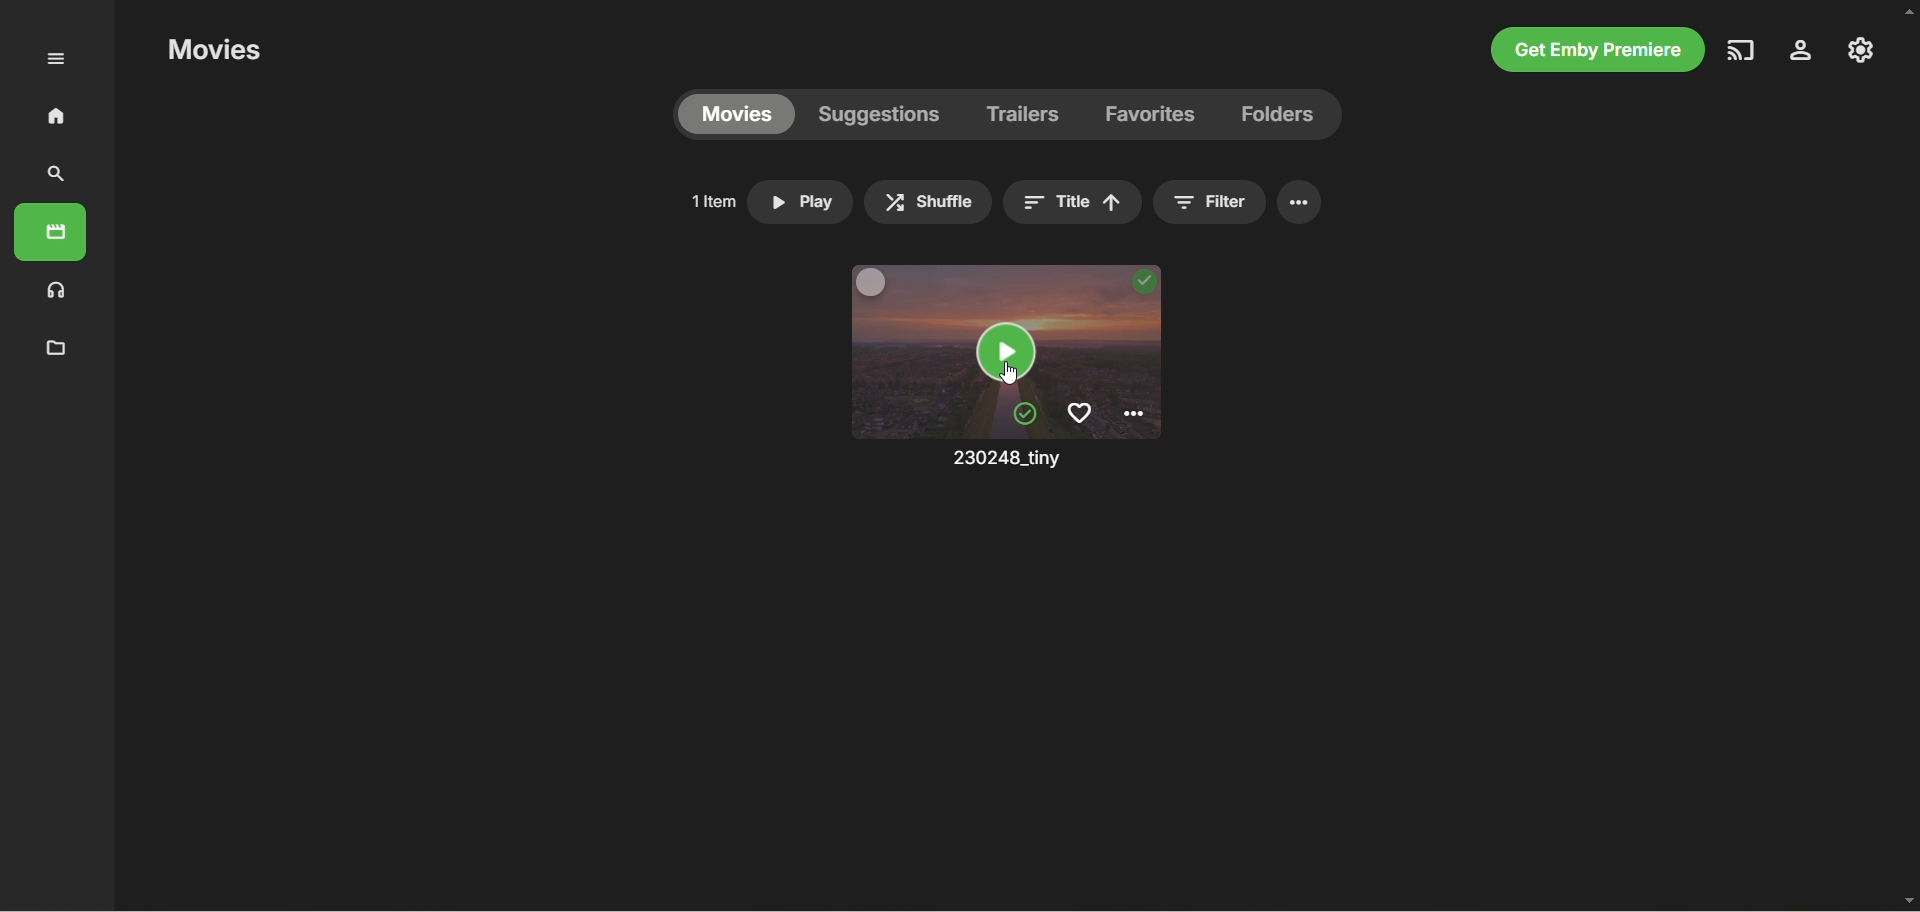 The image size is (1920, 912). Describe the element at coordinates (53, 349) in the screenshot. I see `metadata manager` at that location.